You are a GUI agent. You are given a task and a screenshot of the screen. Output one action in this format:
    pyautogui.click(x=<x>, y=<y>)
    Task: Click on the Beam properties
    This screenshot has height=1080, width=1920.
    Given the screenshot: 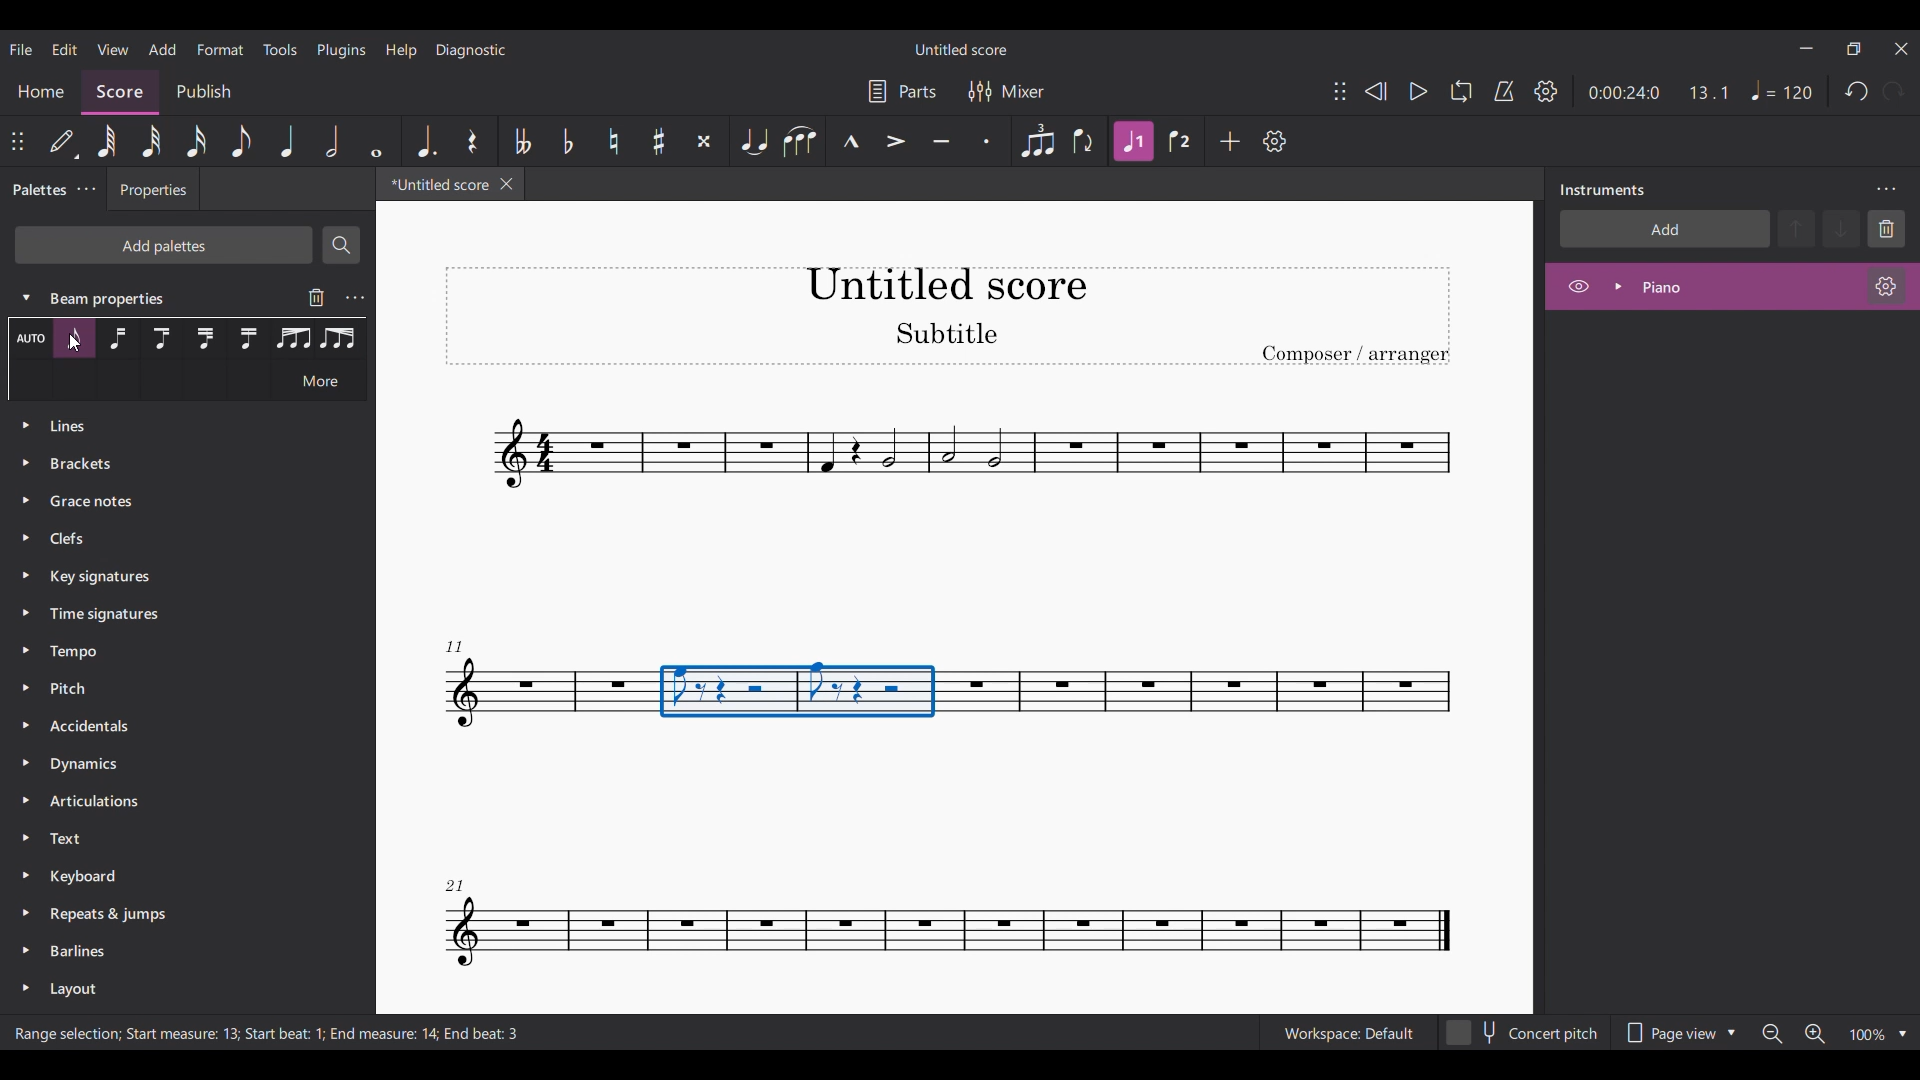 What is the action you would take?
    pyautogui.click(x=124, y=297)
    